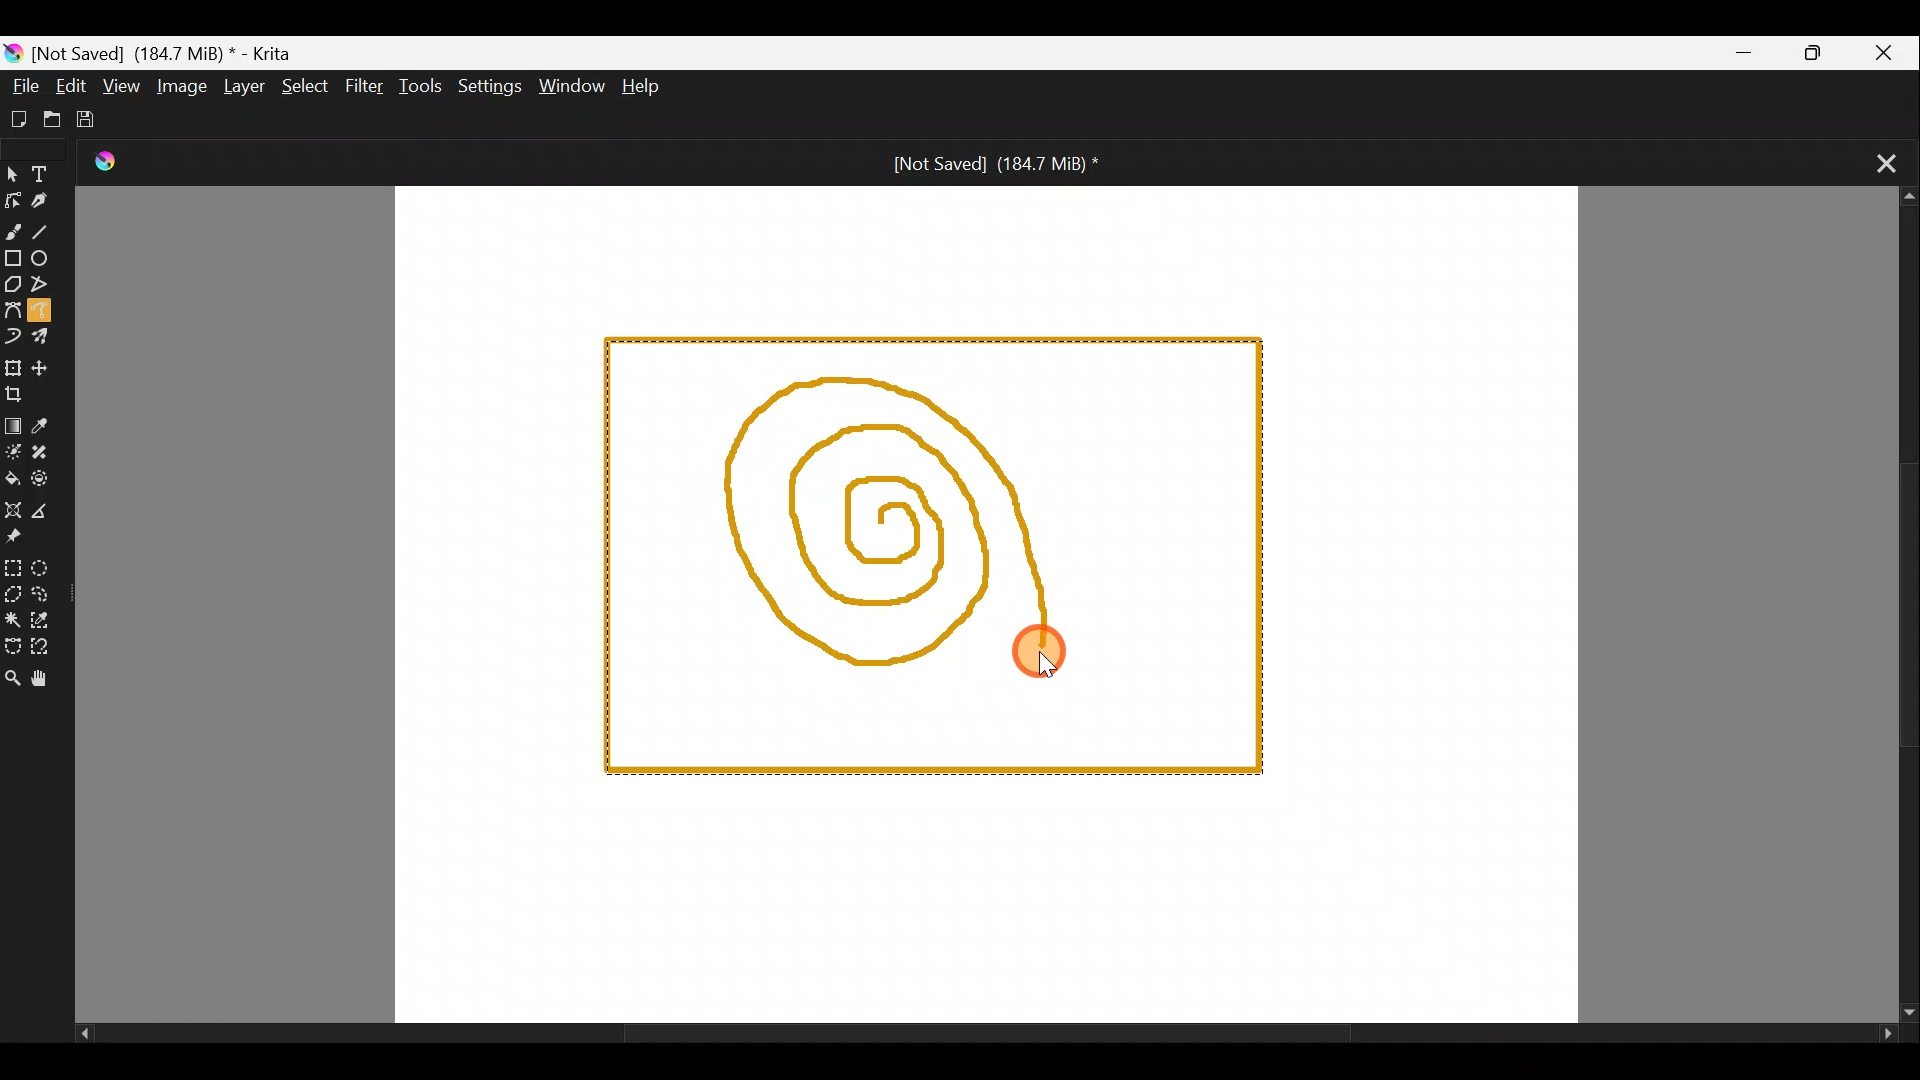 Image resolution: width=1920 pixels, height=1080 pixels. What do you see at coordinates (53, 620) in the screenshot?
I see `Similar colour selection tool` at bounding box center [53, 620].